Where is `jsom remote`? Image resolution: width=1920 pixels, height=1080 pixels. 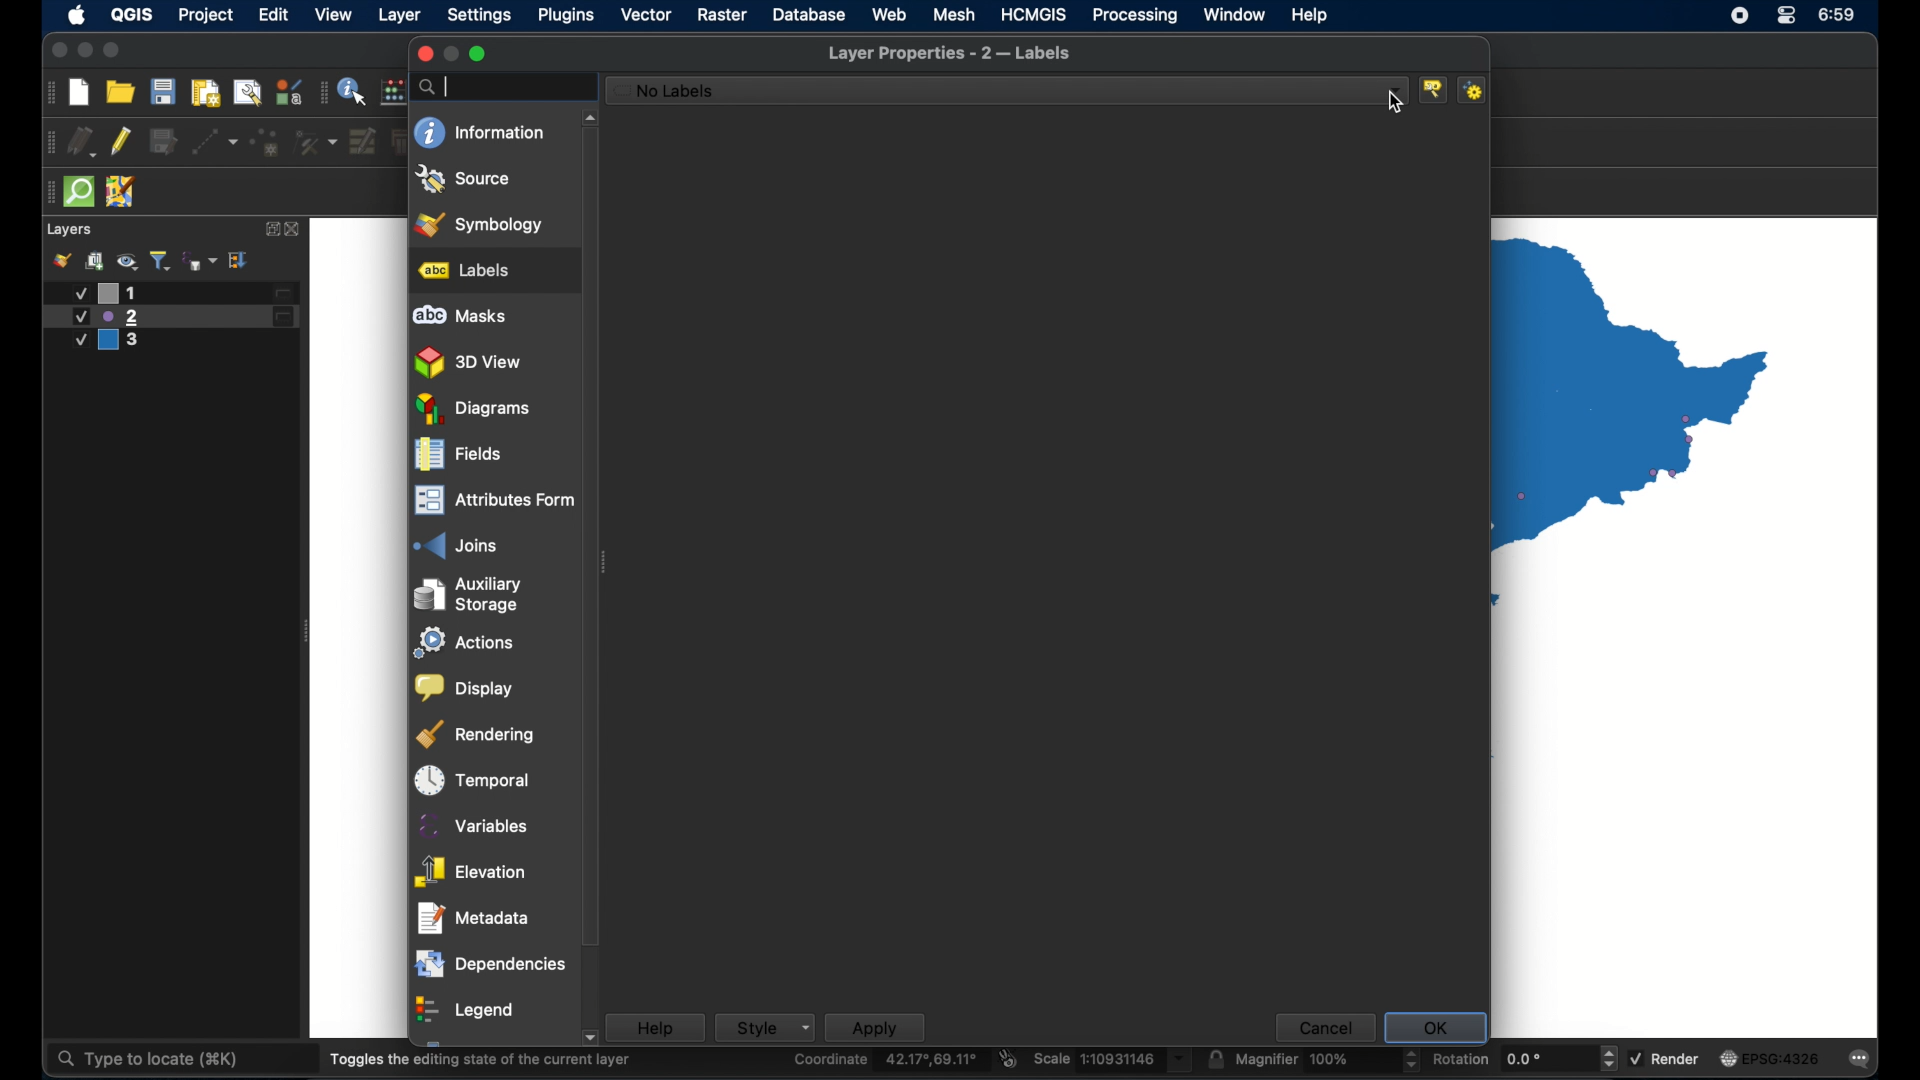
jsom remote is located at coordinates (121, 191).